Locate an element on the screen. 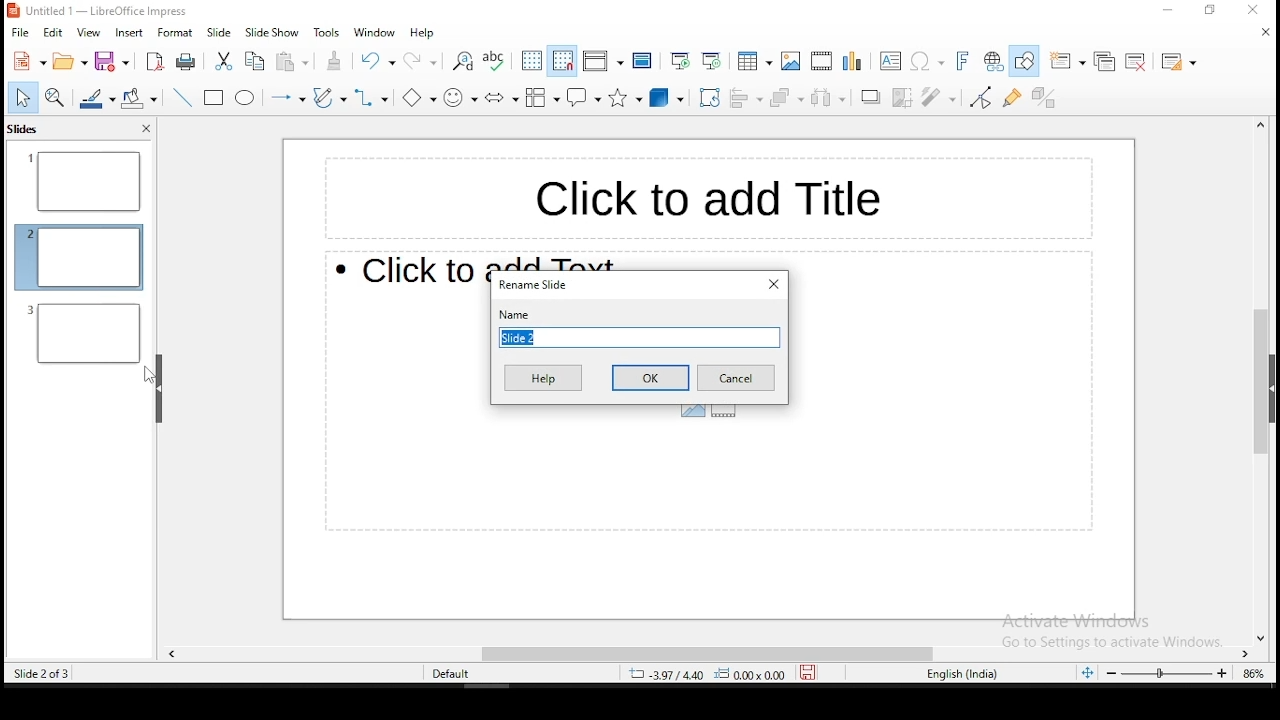 The width and height of the screenshot is (1280, 720). view is located at coordinates (90, 34).